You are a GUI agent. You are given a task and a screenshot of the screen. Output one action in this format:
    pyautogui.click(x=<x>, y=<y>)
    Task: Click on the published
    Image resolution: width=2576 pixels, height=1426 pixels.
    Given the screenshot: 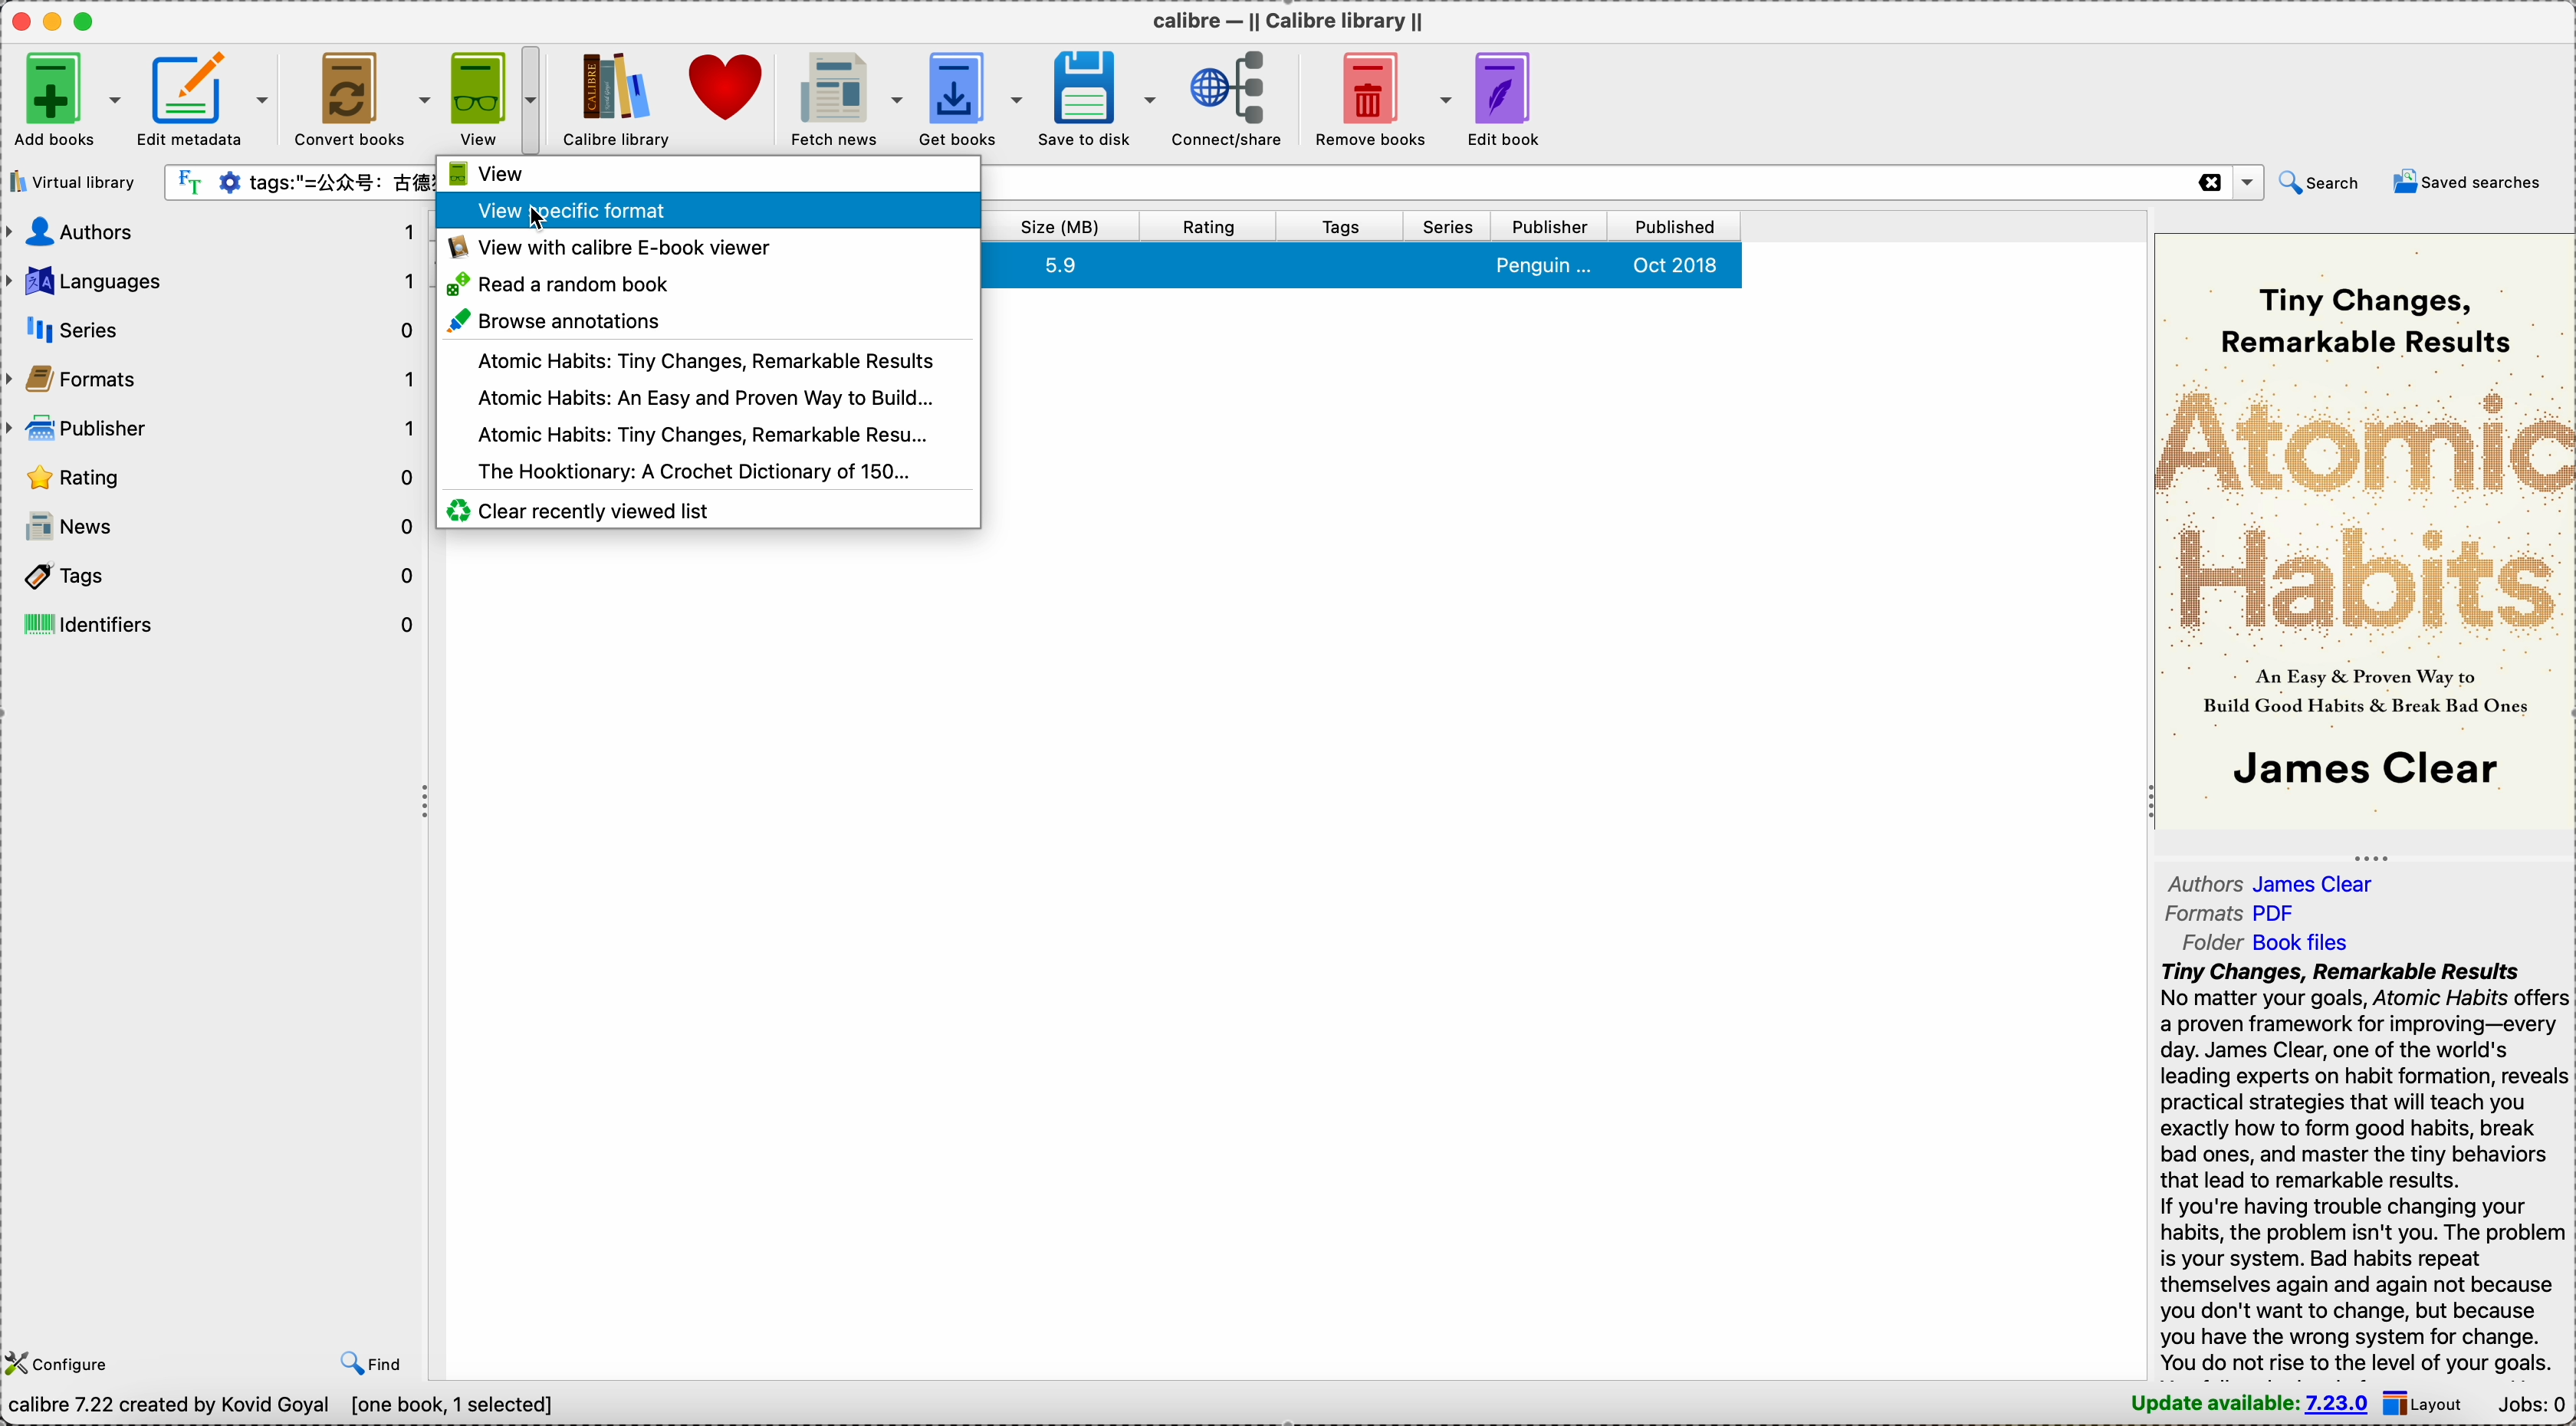 What is the action you would take?
    pyautogui.click(x=1678, y=226)
    